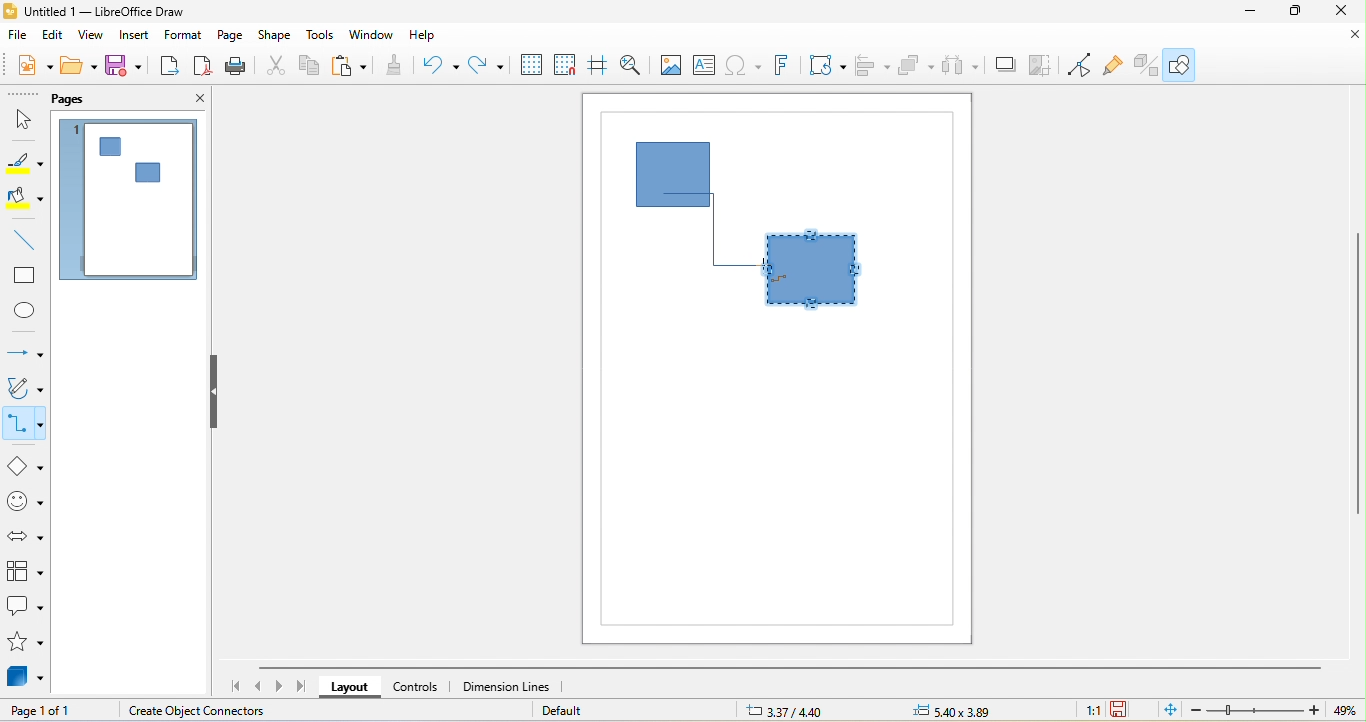 Image resolution: width=1366 pixels, height=722 pixels. Describe the element at coordinates (826, 66) in the screenshot. I see `transformation` at that location.